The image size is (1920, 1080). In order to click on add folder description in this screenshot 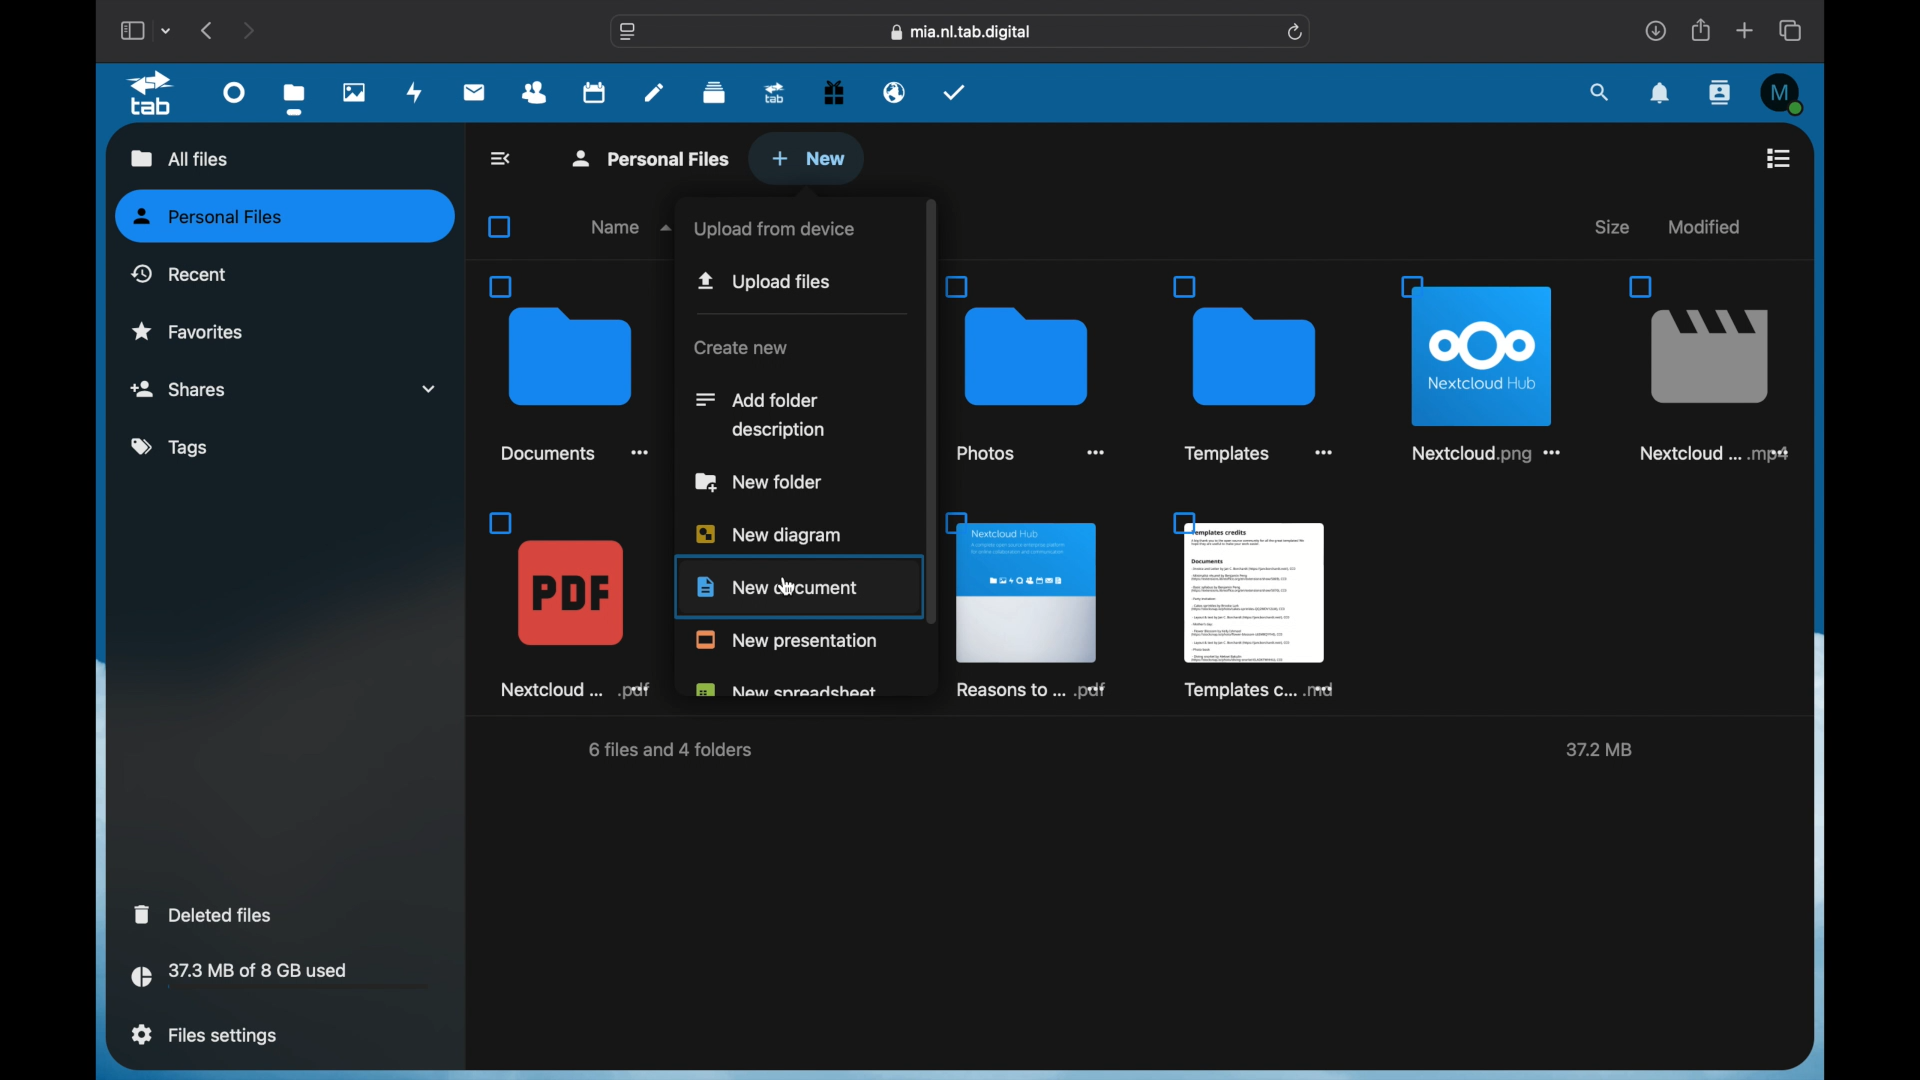, I will do `click(761, 414)`.